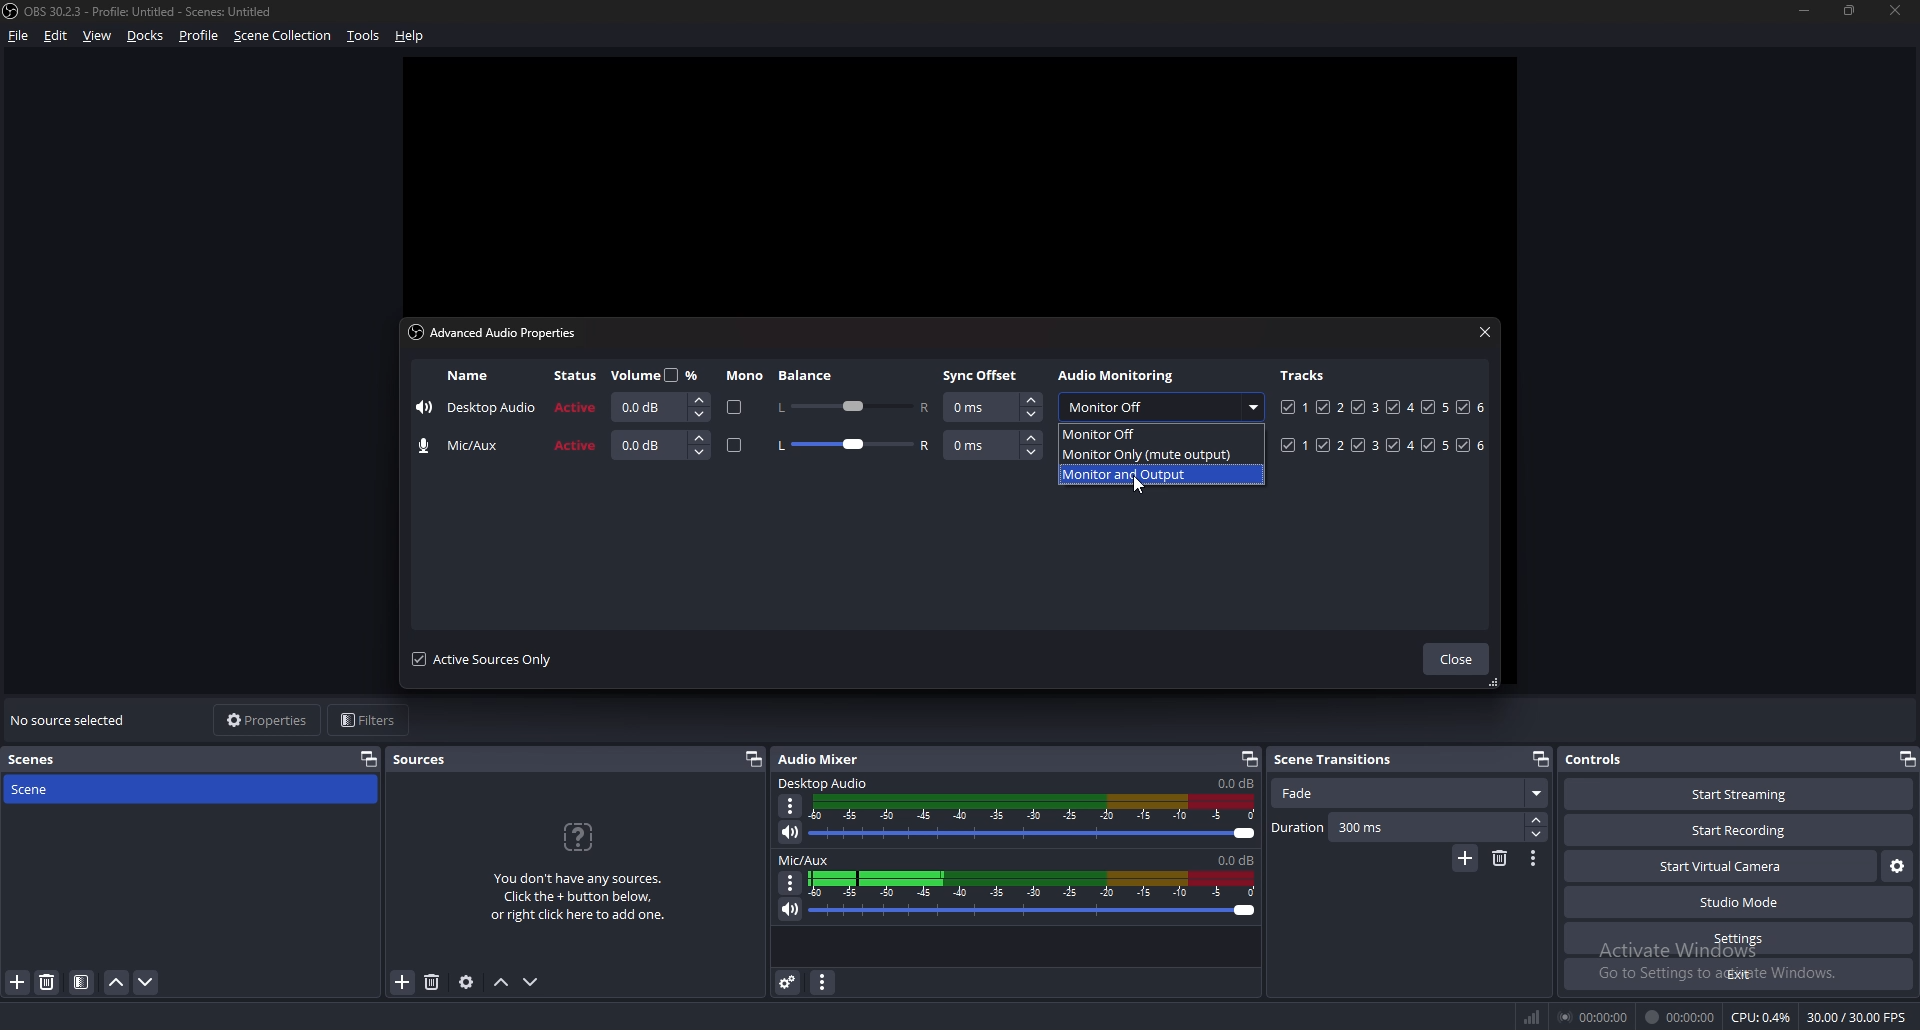 Image resolution: width=1920 pixels, height=1030 pixels. Describe the element at coordinates (465, 983) in the screenshot. I see `source properties` at that location.